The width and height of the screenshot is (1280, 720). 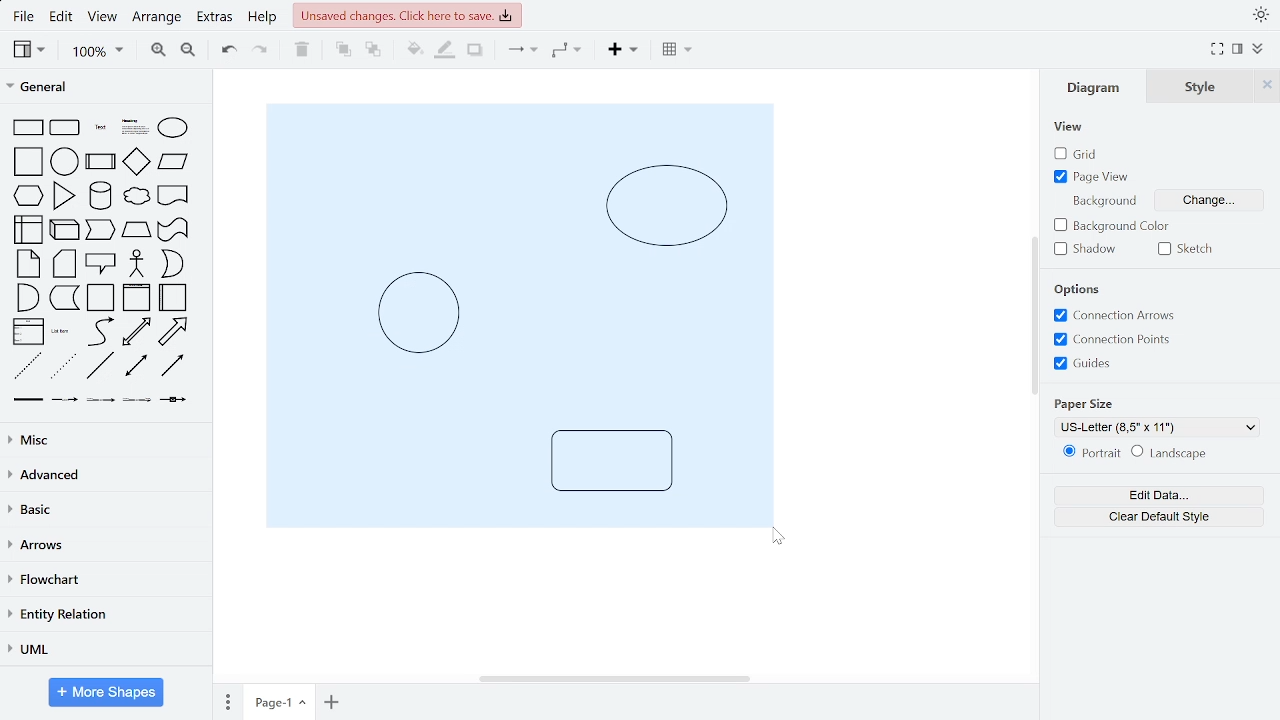 What do you see at coordinates (1098, 87) in the screenshot?
I see `diagram` at bounding box center [1098, 87].